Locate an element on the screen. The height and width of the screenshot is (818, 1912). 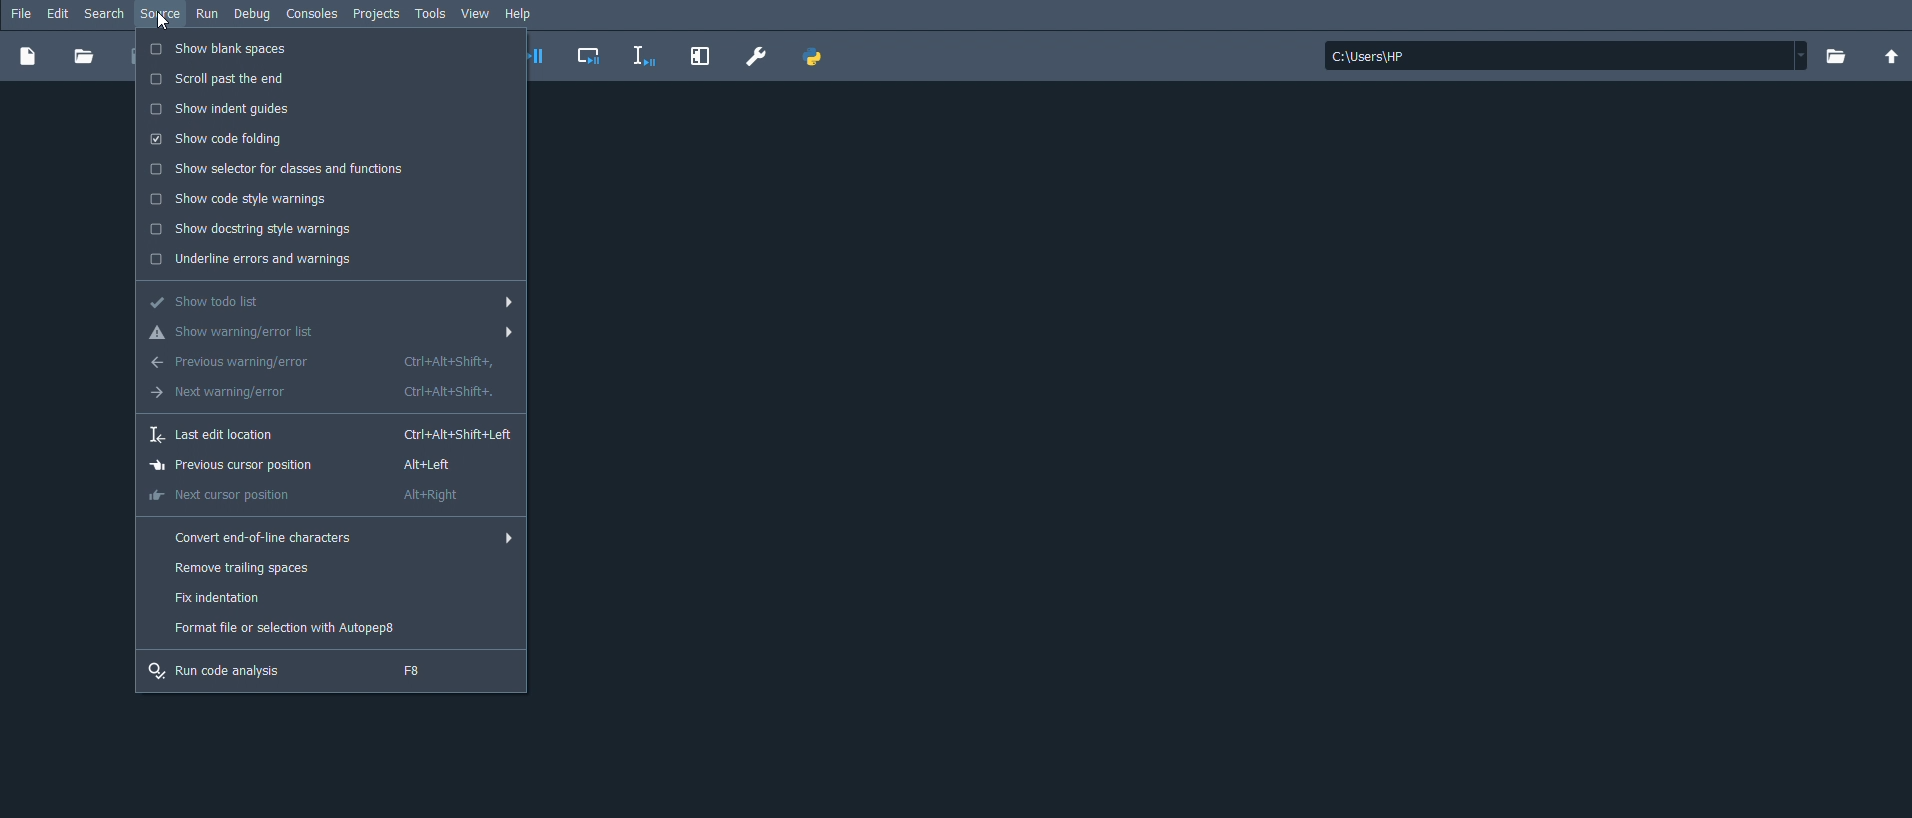
Next cursor position is located at coordinates (311, 496).